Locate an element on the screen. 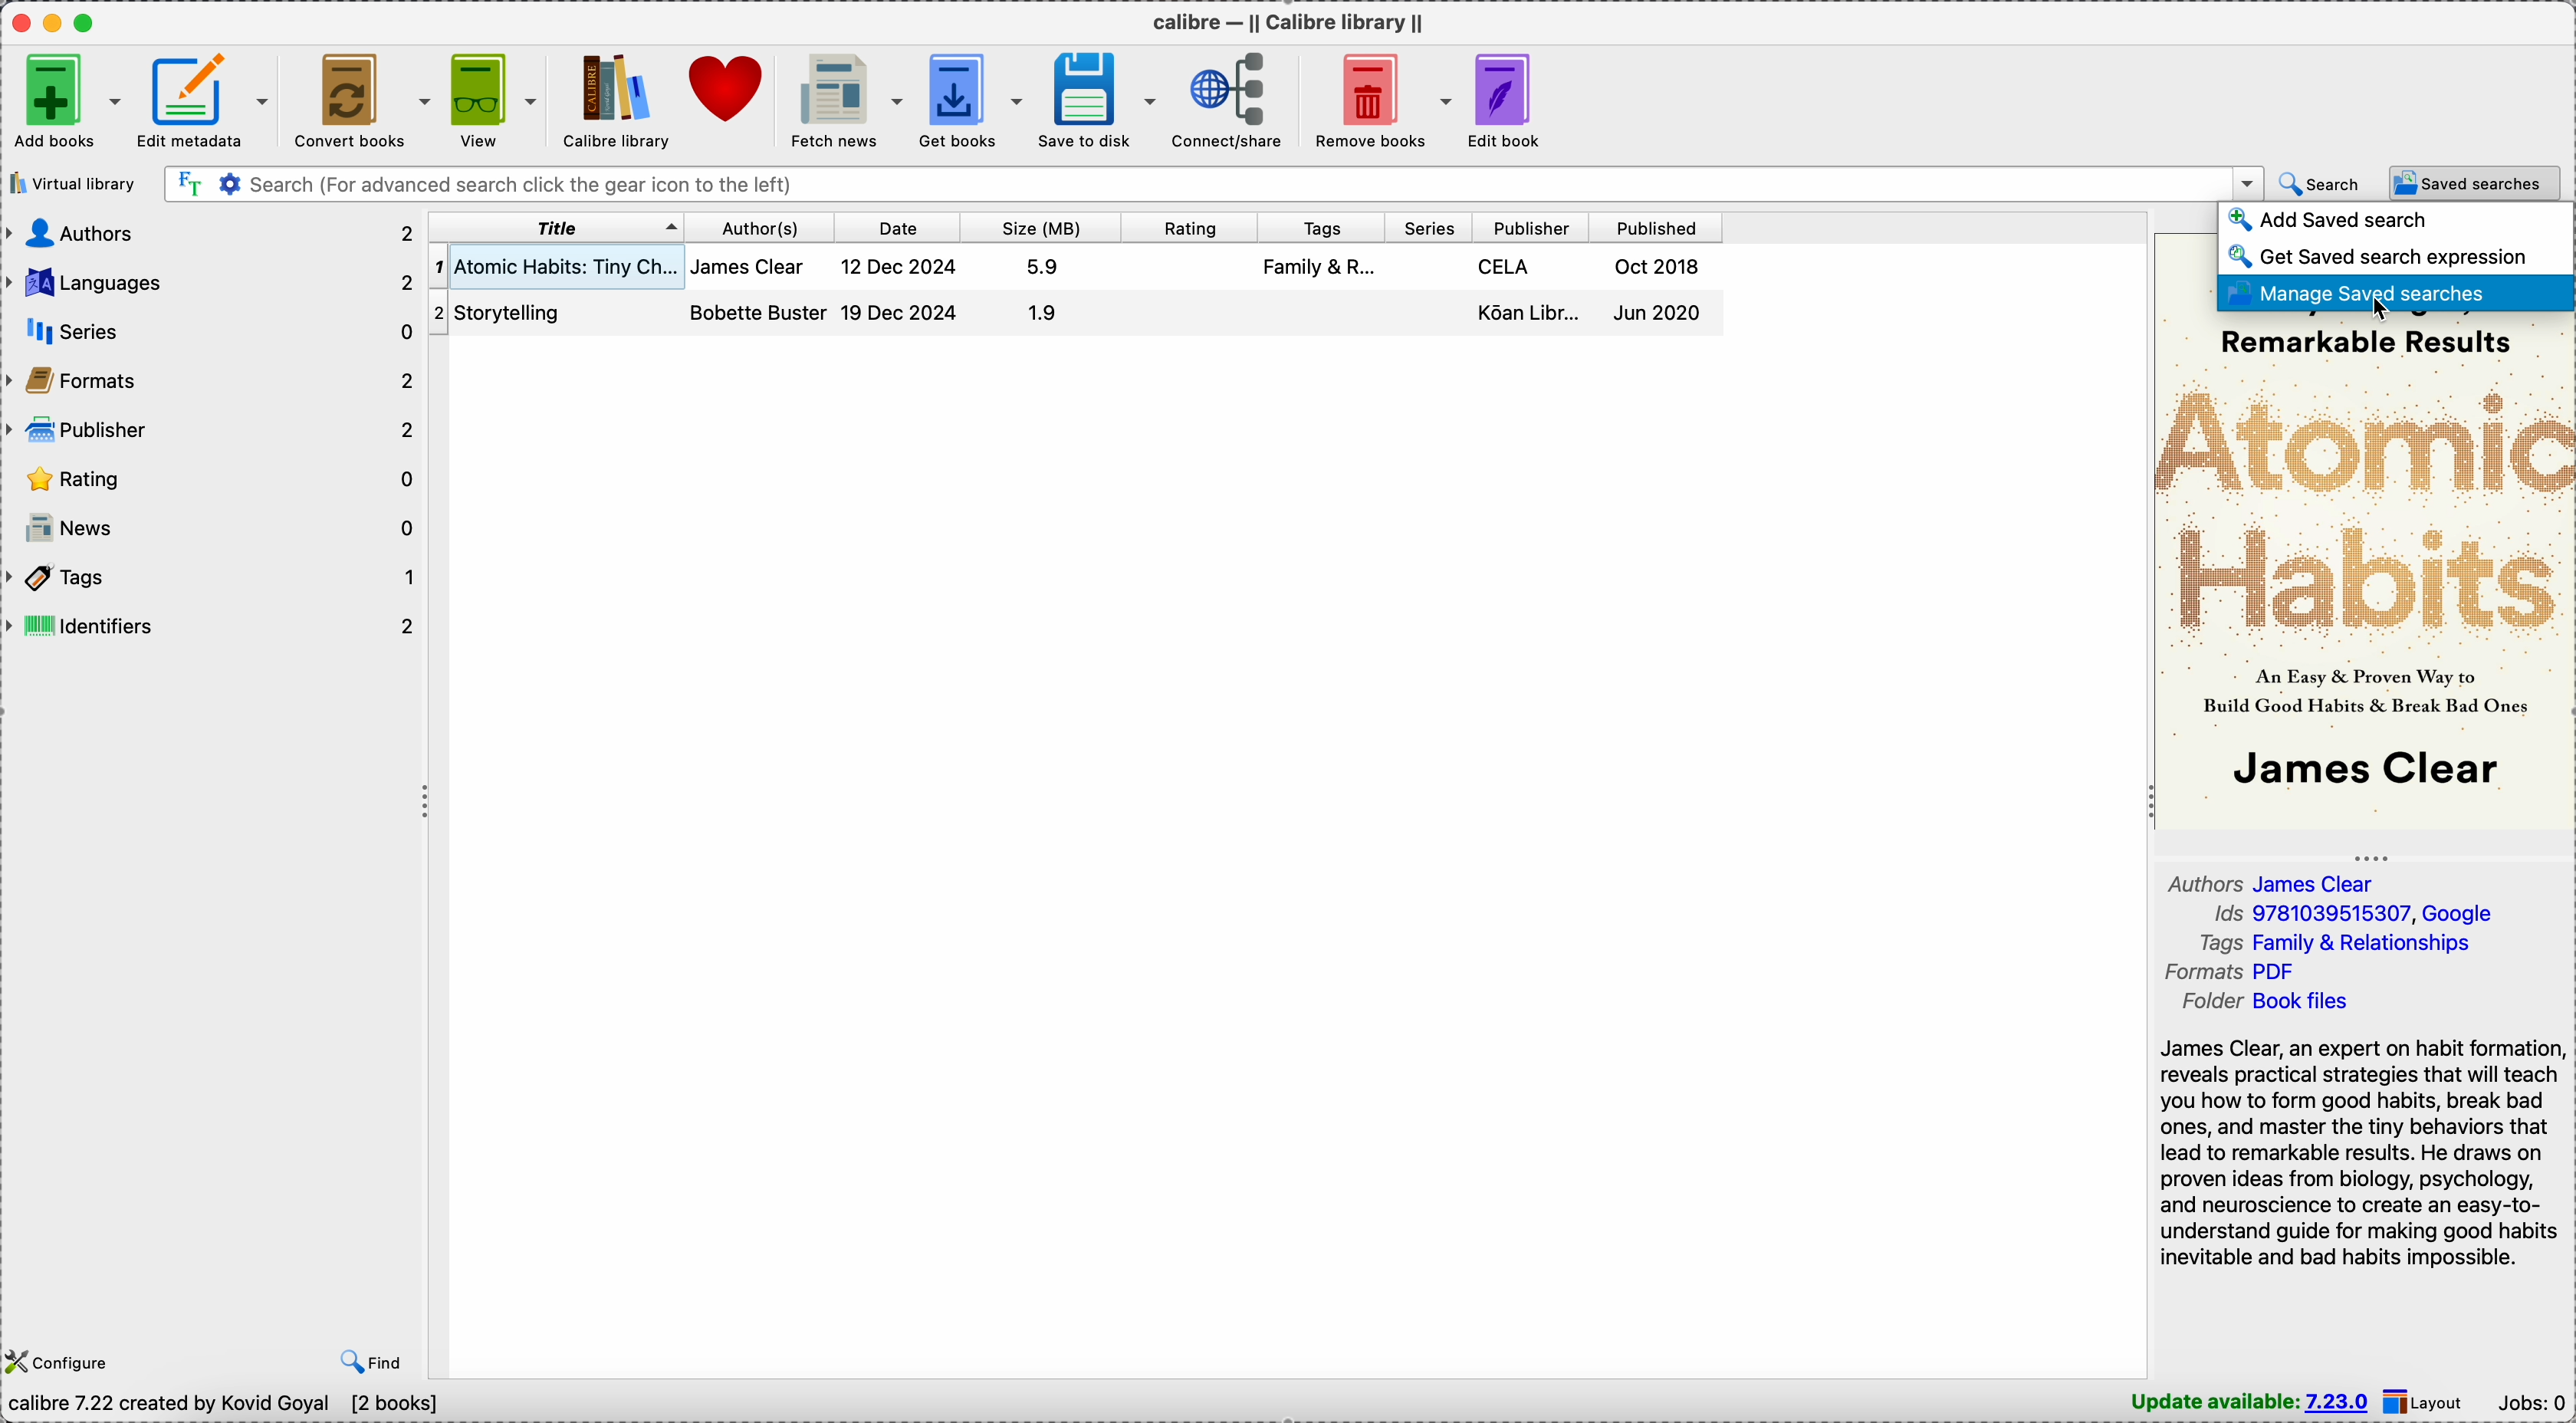  edit book is located at coordinates (1512, 101).